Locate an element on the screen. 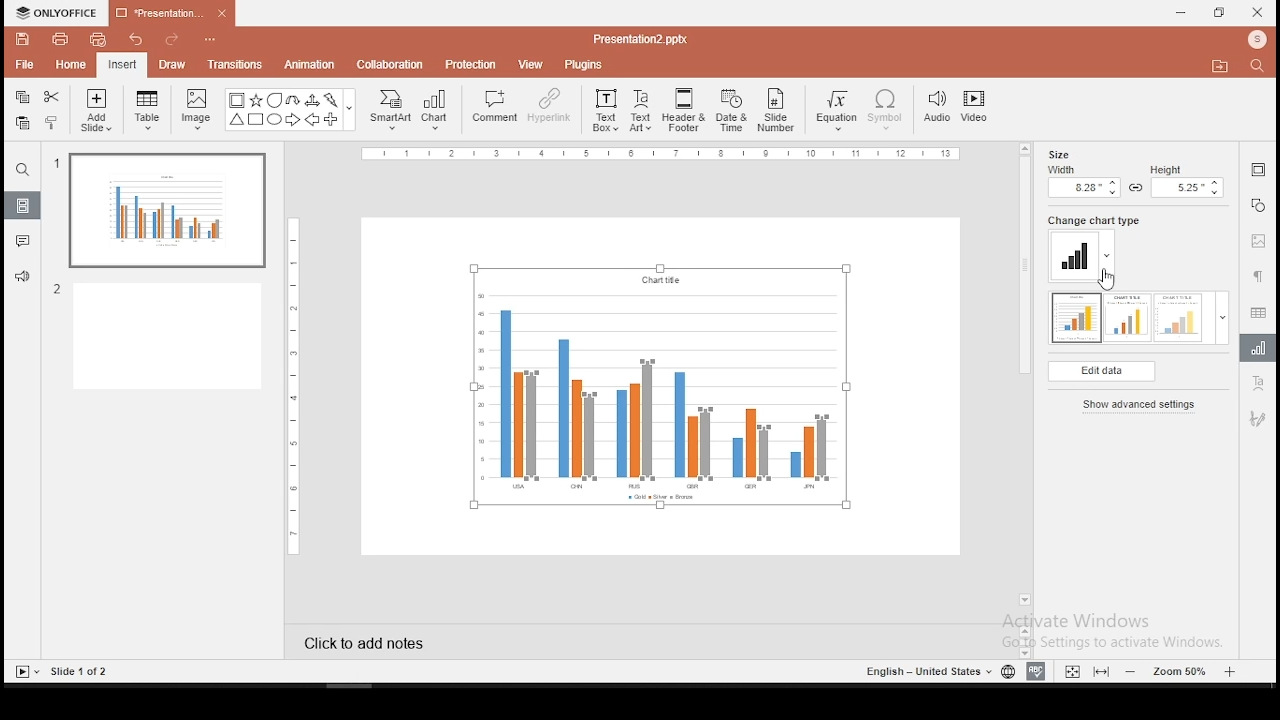 This screenshot has height=720, width=1280. insert is located at coordinates (123, 64).